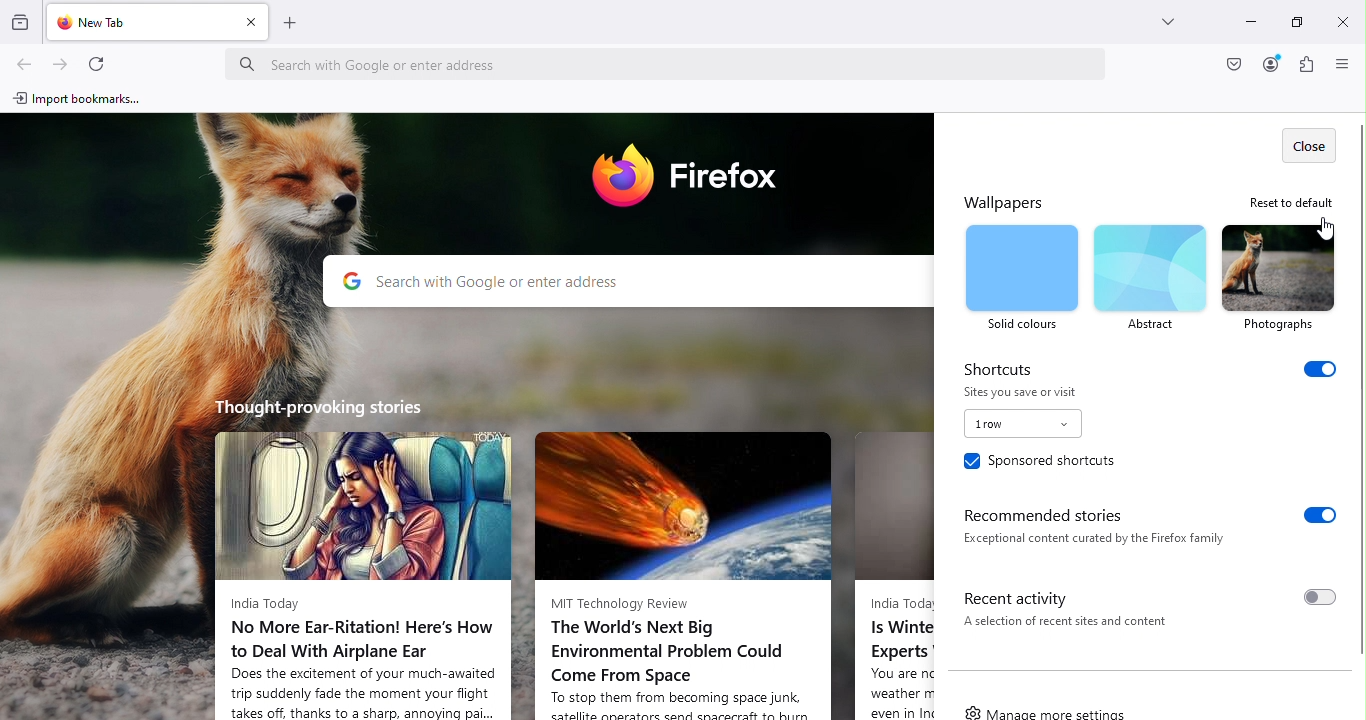 This screenshot has height=720, width=1366. What do you see at coordinates (1305, 67) in the screenshot?
I see `Extensions` at bounding box center [1305, 67].